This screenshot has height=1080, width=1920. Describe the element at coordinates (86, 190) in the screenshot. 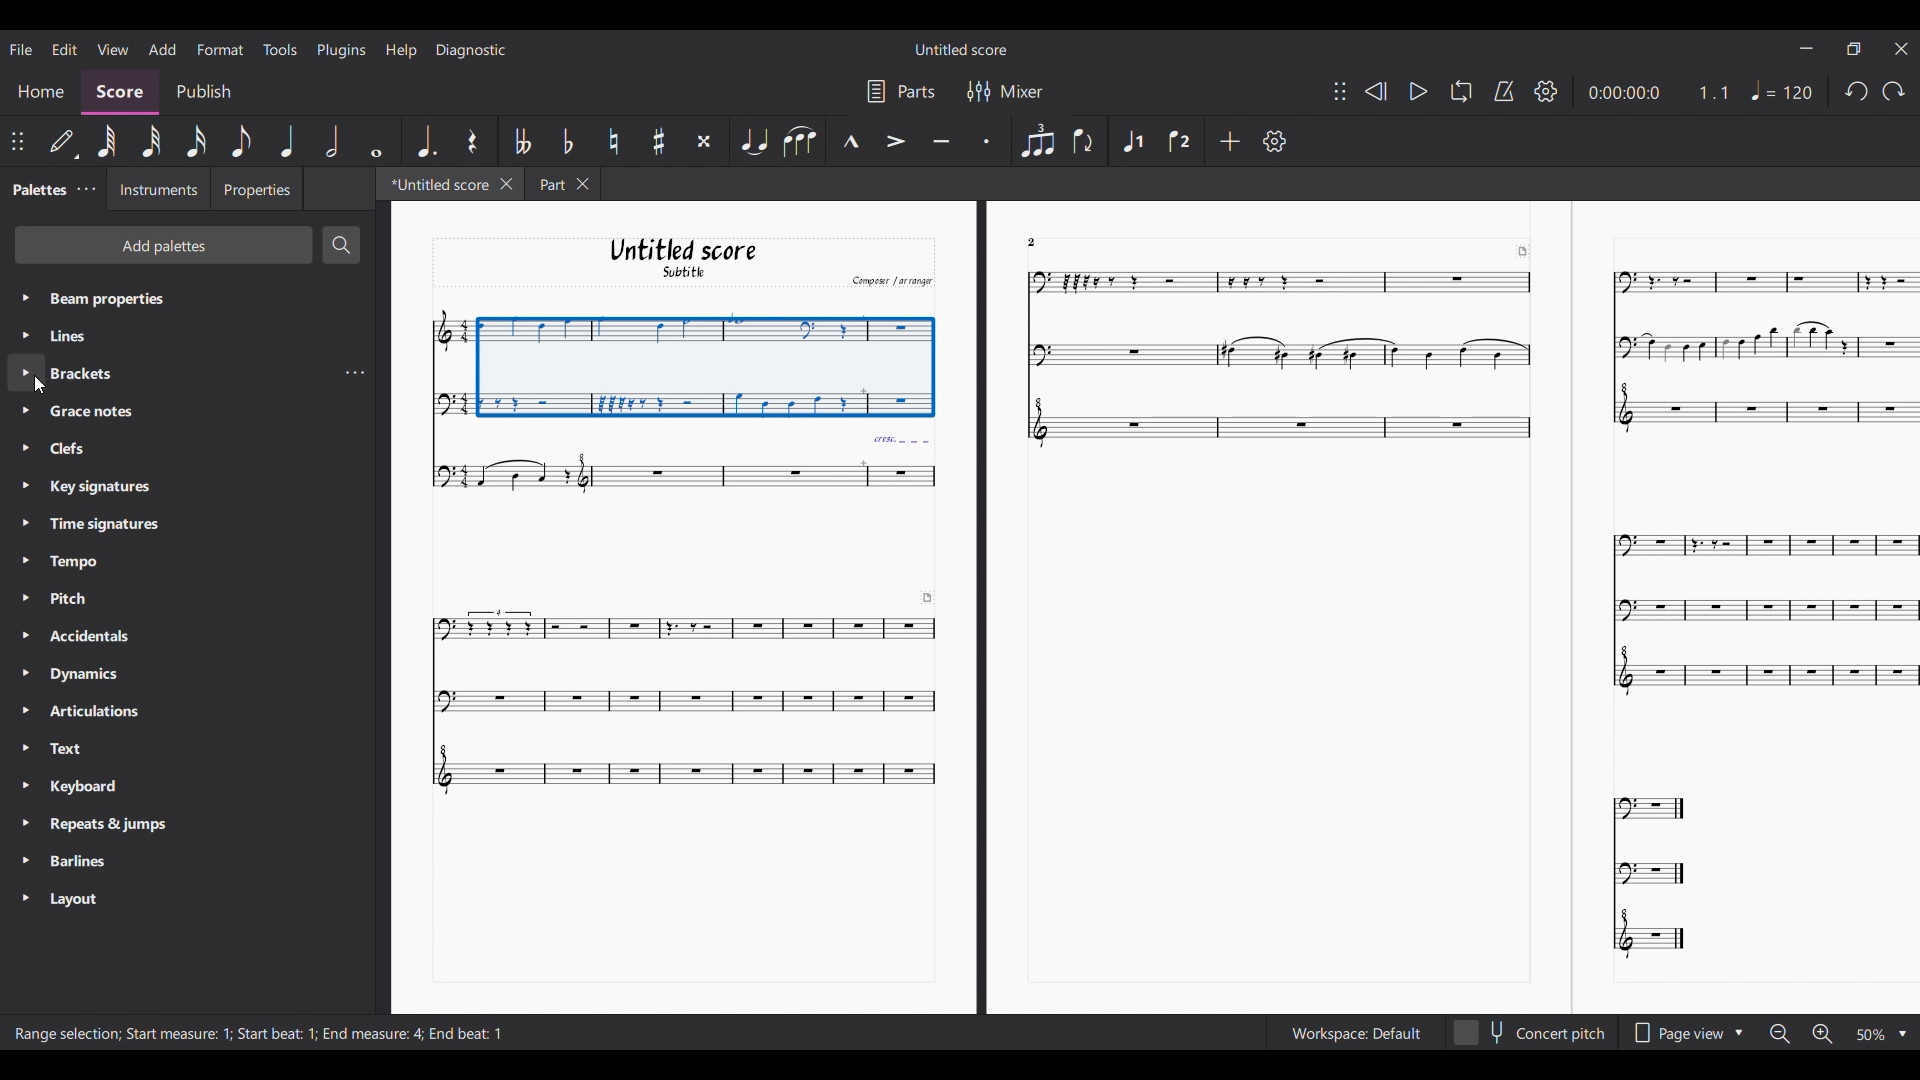

I see `Palette settings` at that location.